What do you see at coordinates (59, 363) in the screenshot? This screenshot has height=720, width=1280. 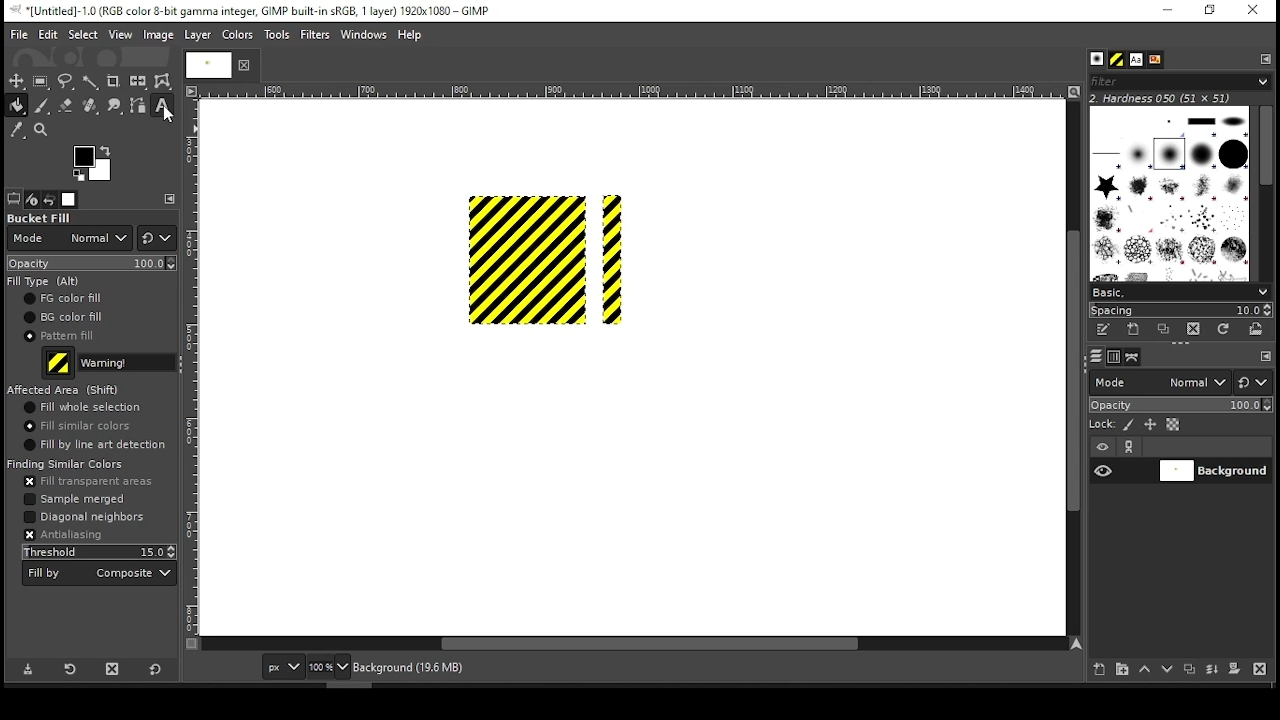 I see `pattern preview` at bounding box center [59, 363].